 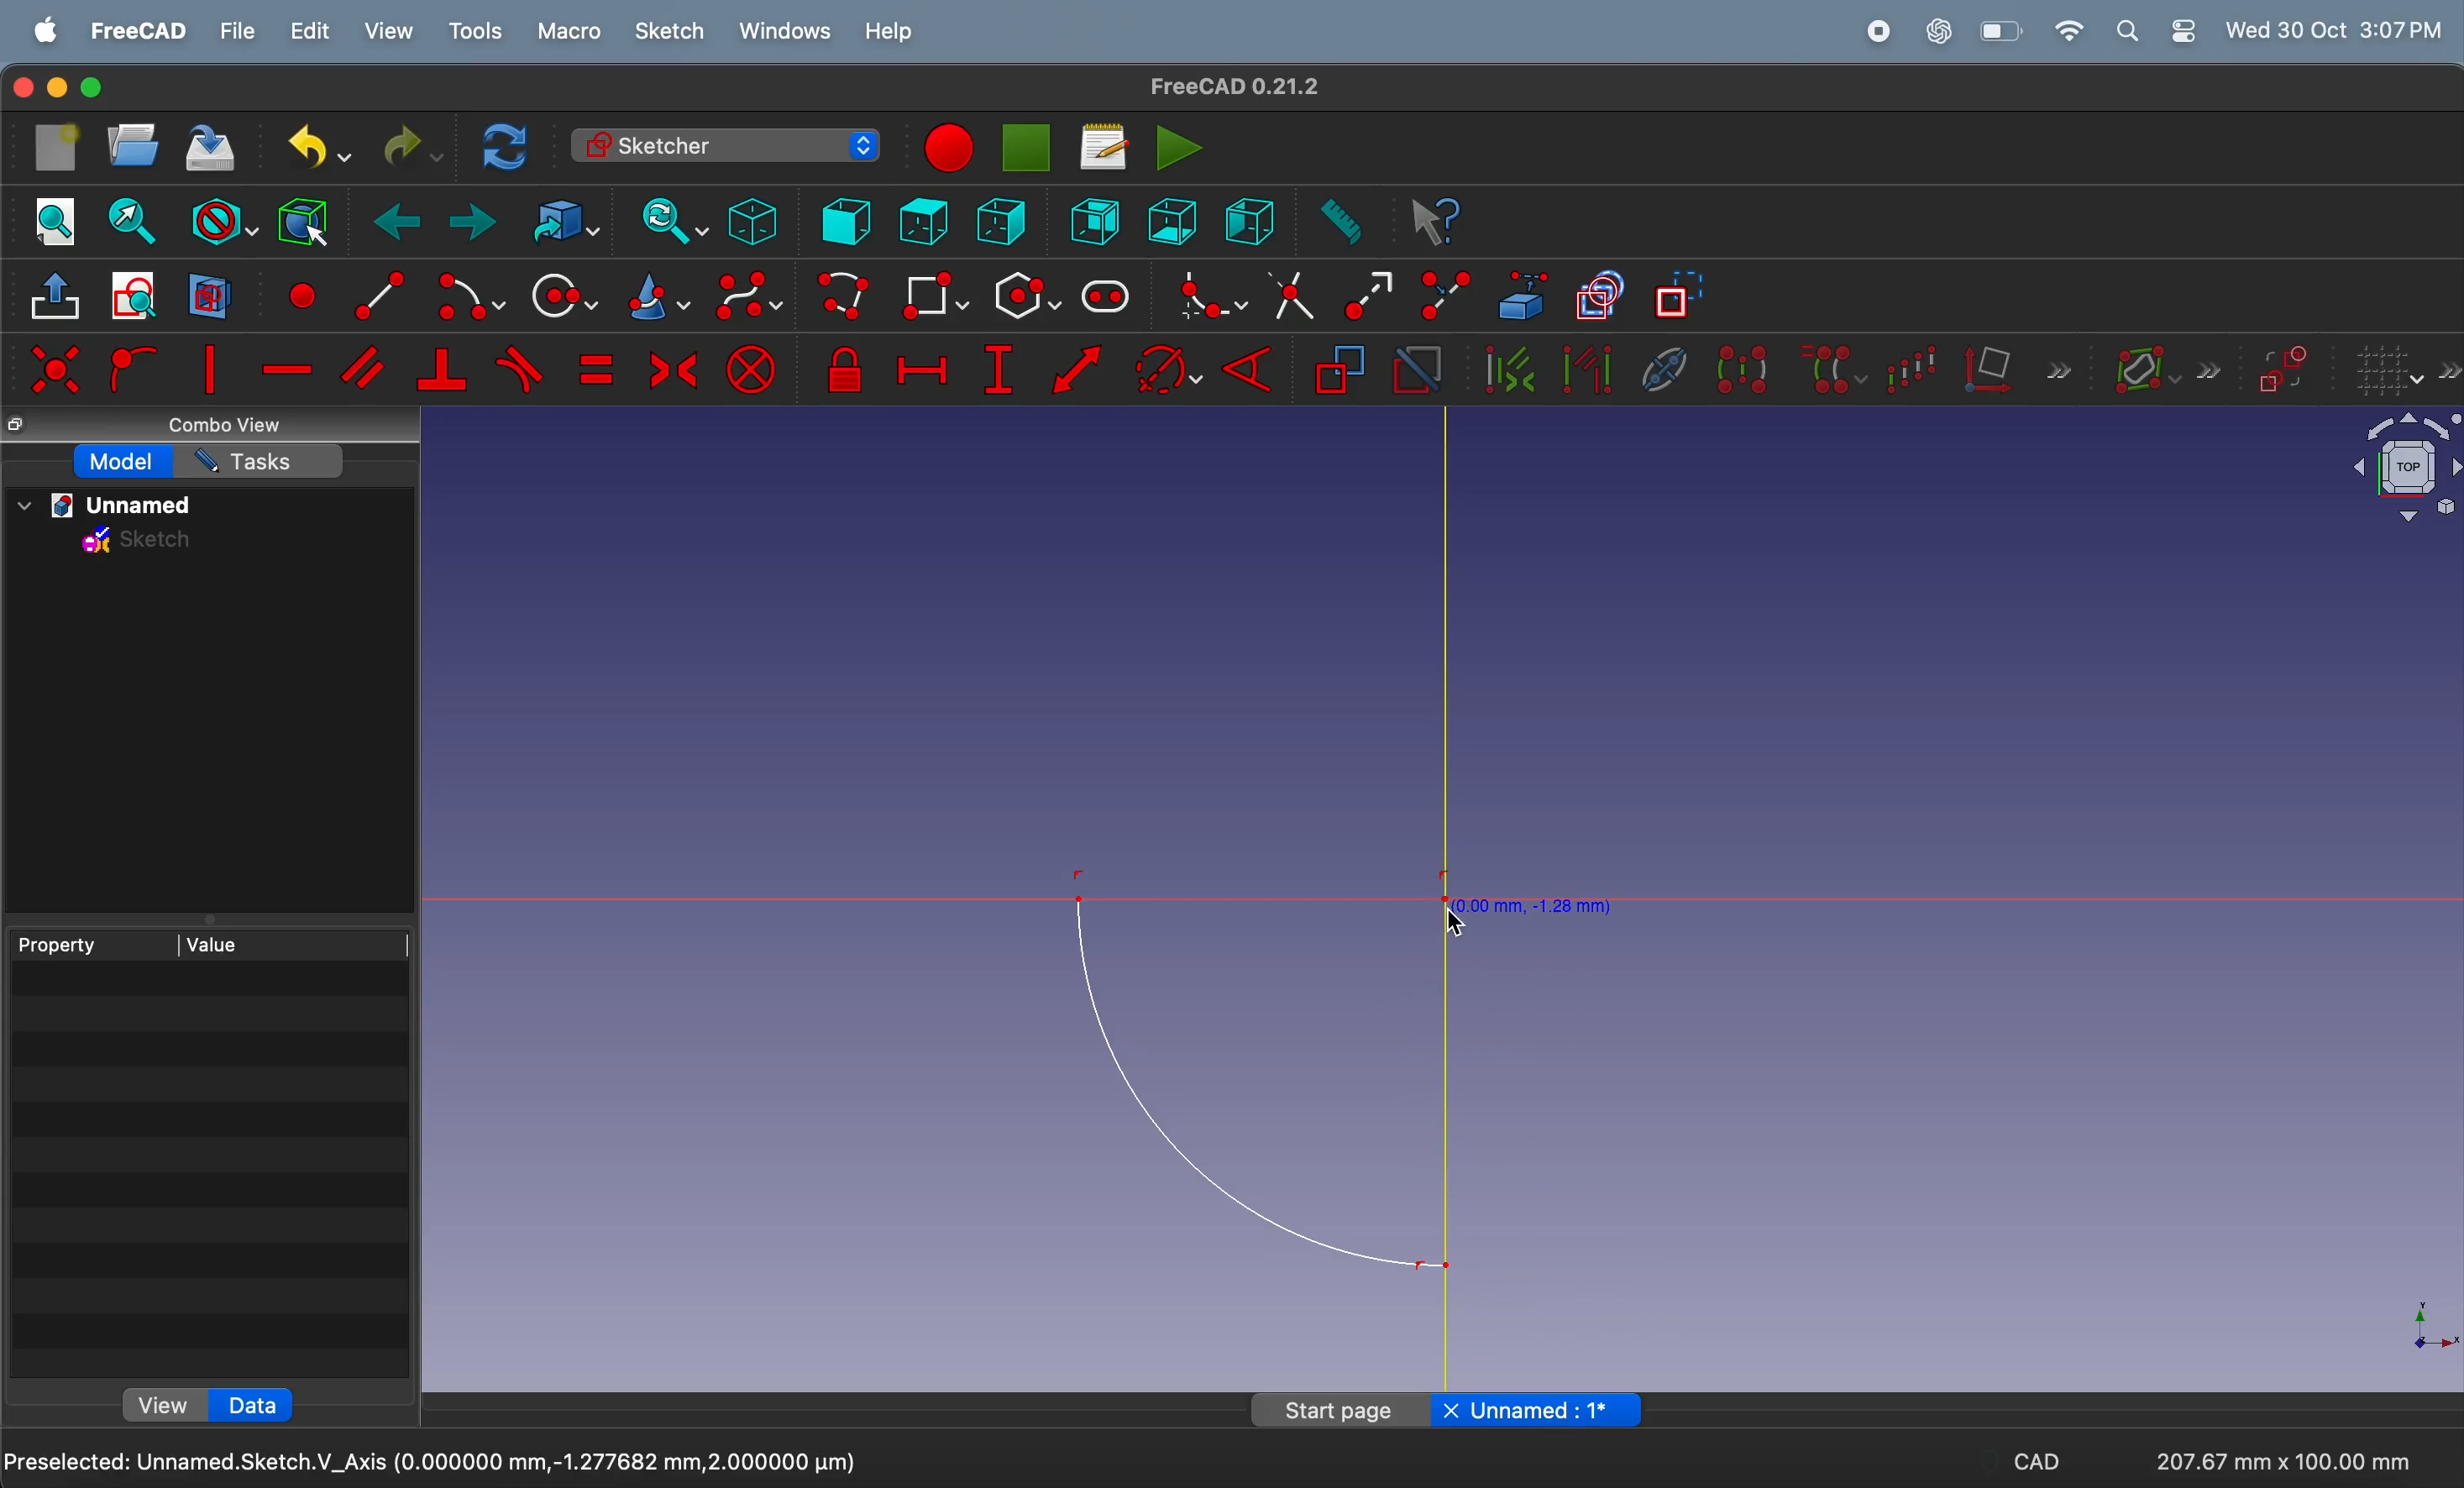 I want to click on FreeCAD 0.21.2, so click(x=1235, y=85).